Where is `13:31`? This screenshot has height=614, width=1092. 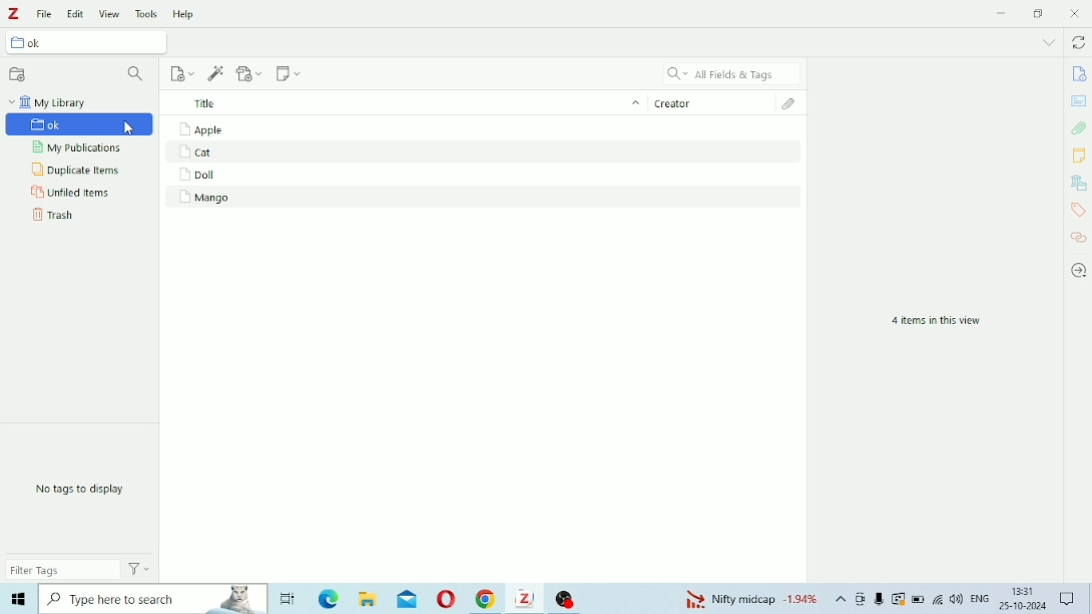 13:31 is located at coordinates (1025, 591).